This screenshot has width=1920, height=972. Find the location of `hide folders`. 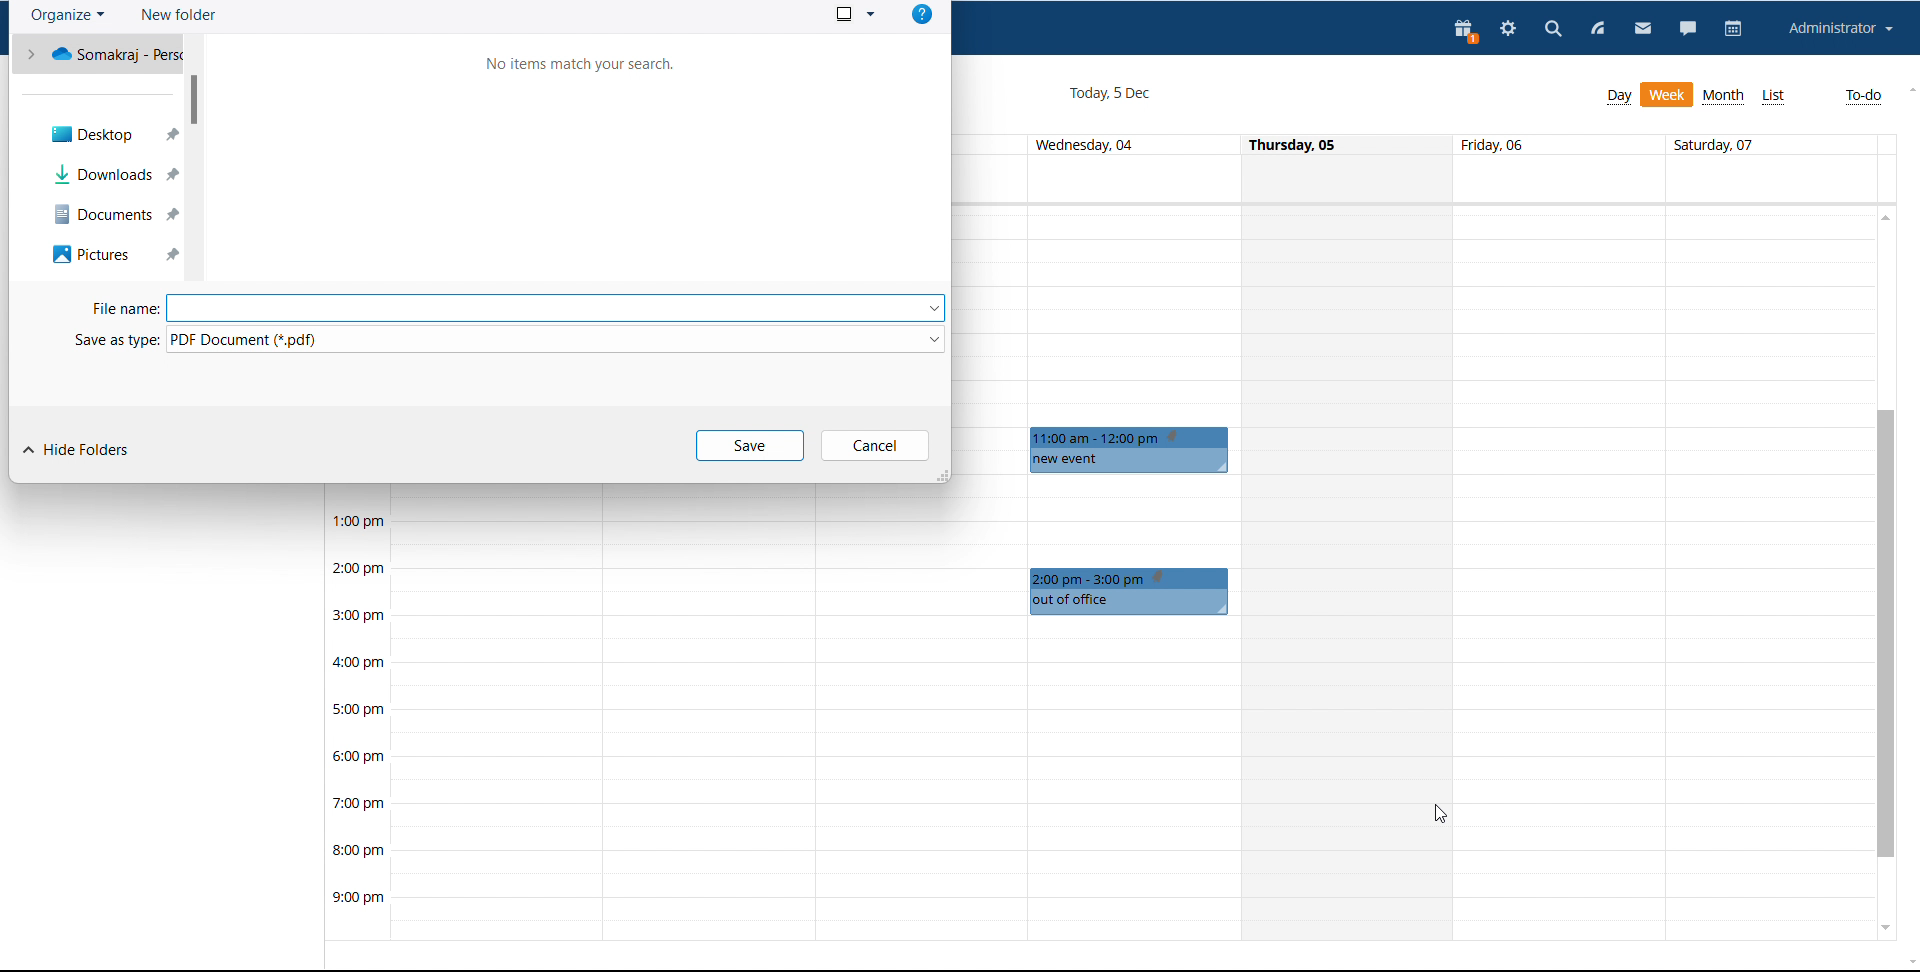

hide folders is located at coordinates (75, 451).